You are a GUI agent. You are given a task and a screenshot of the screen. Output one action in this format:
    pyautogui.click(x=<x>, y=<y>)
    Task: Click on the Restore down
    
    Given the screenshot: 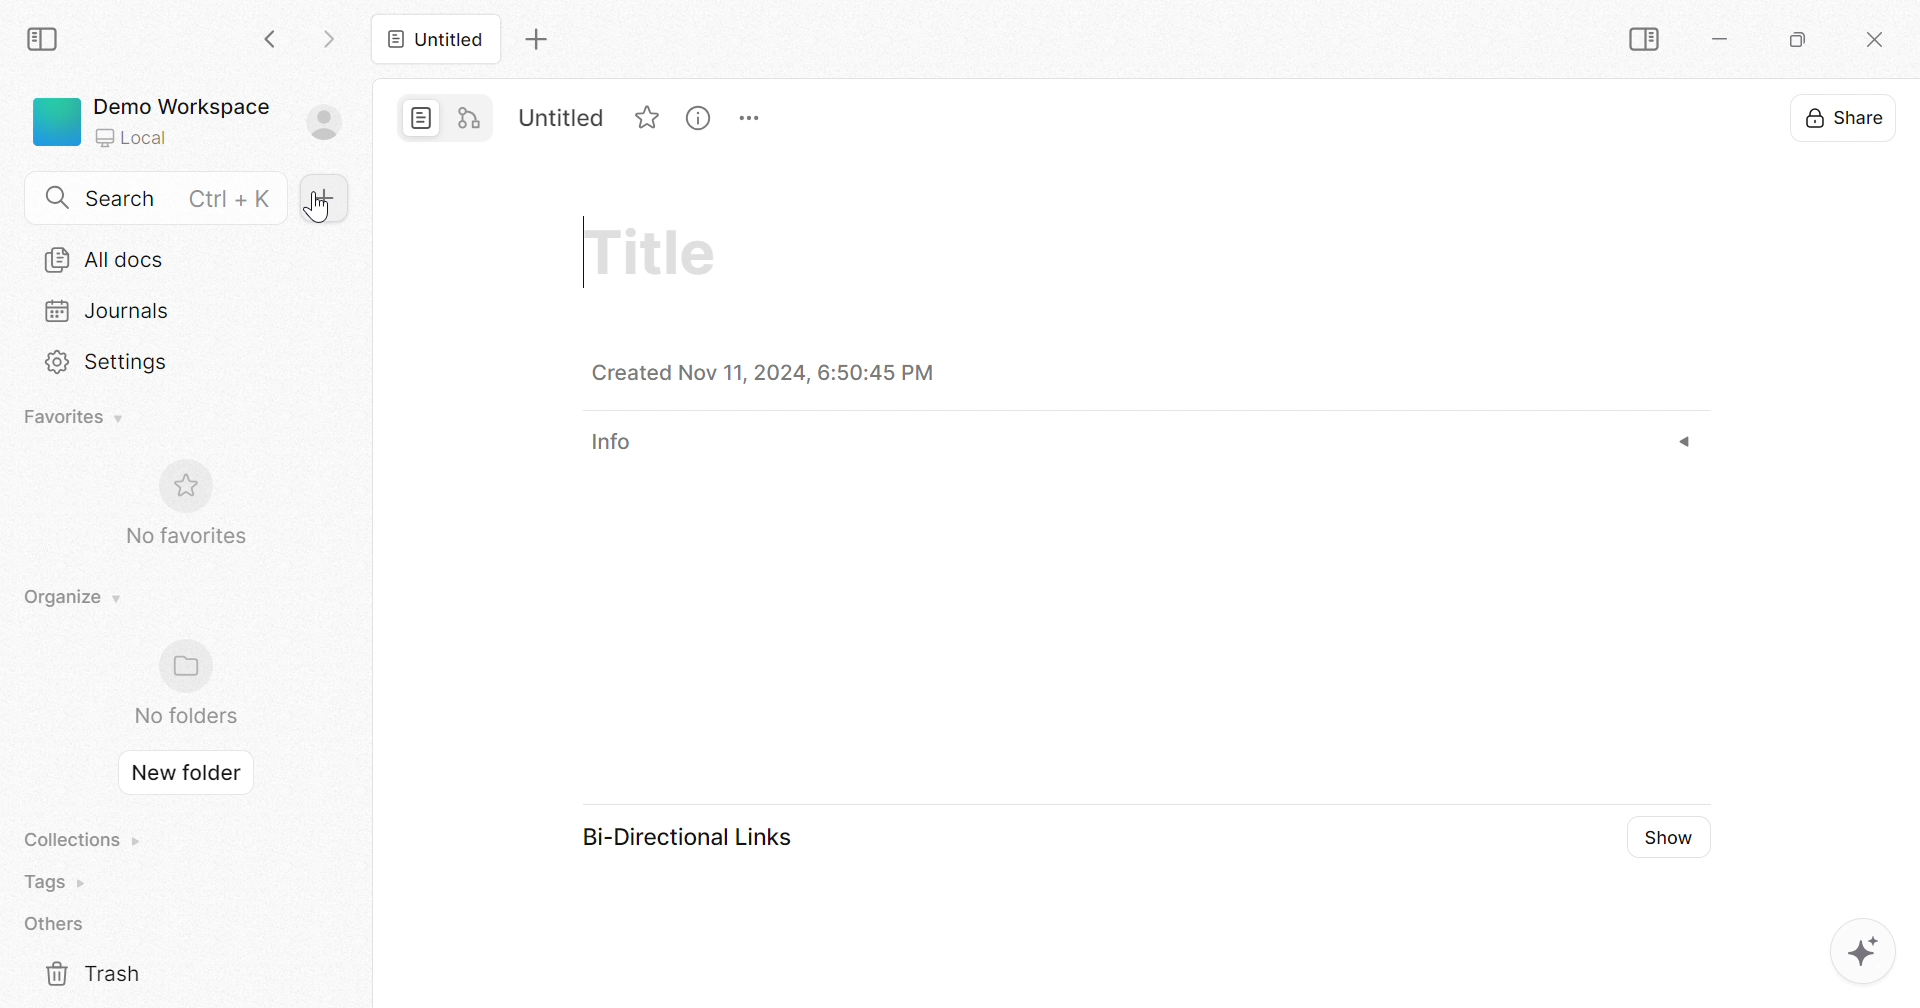 What is the action you would take?
    pyautogui.click(x=1800, y=43)
    